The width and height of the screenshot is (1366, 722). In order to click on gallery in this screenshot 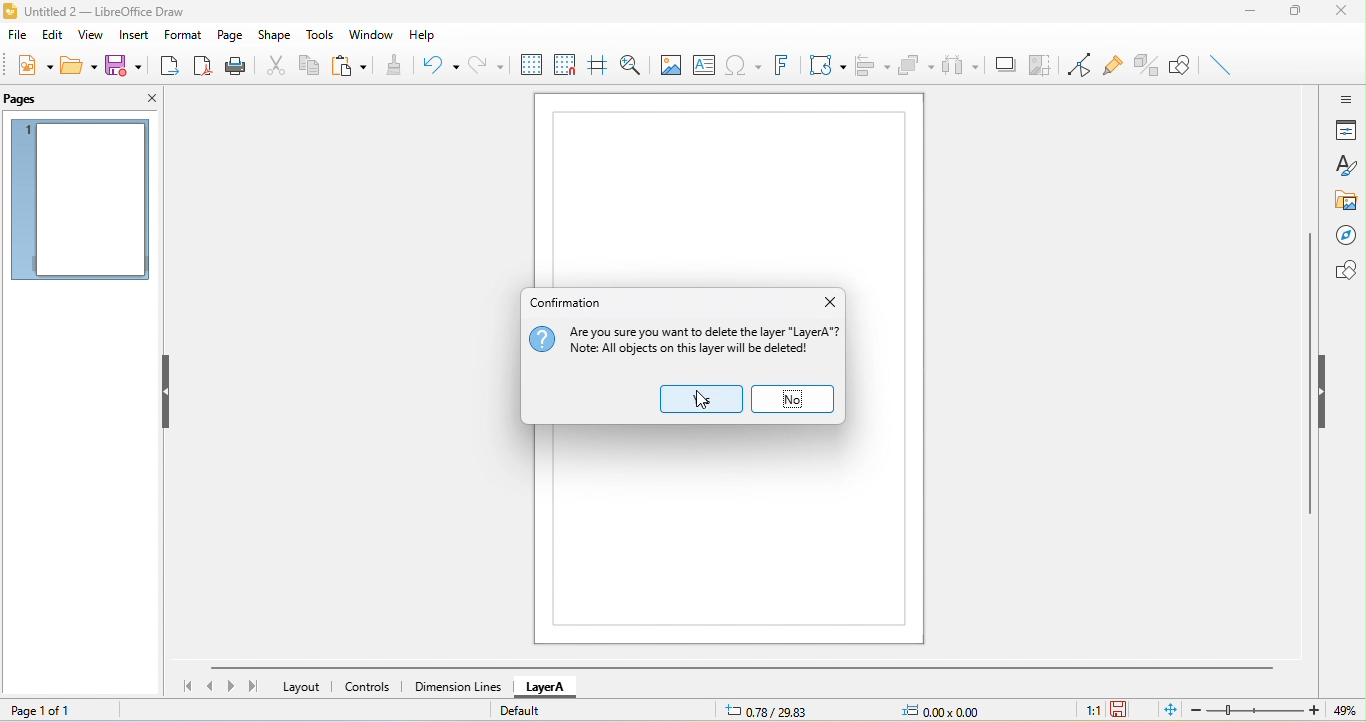, I will do `click(1345, 198)`.